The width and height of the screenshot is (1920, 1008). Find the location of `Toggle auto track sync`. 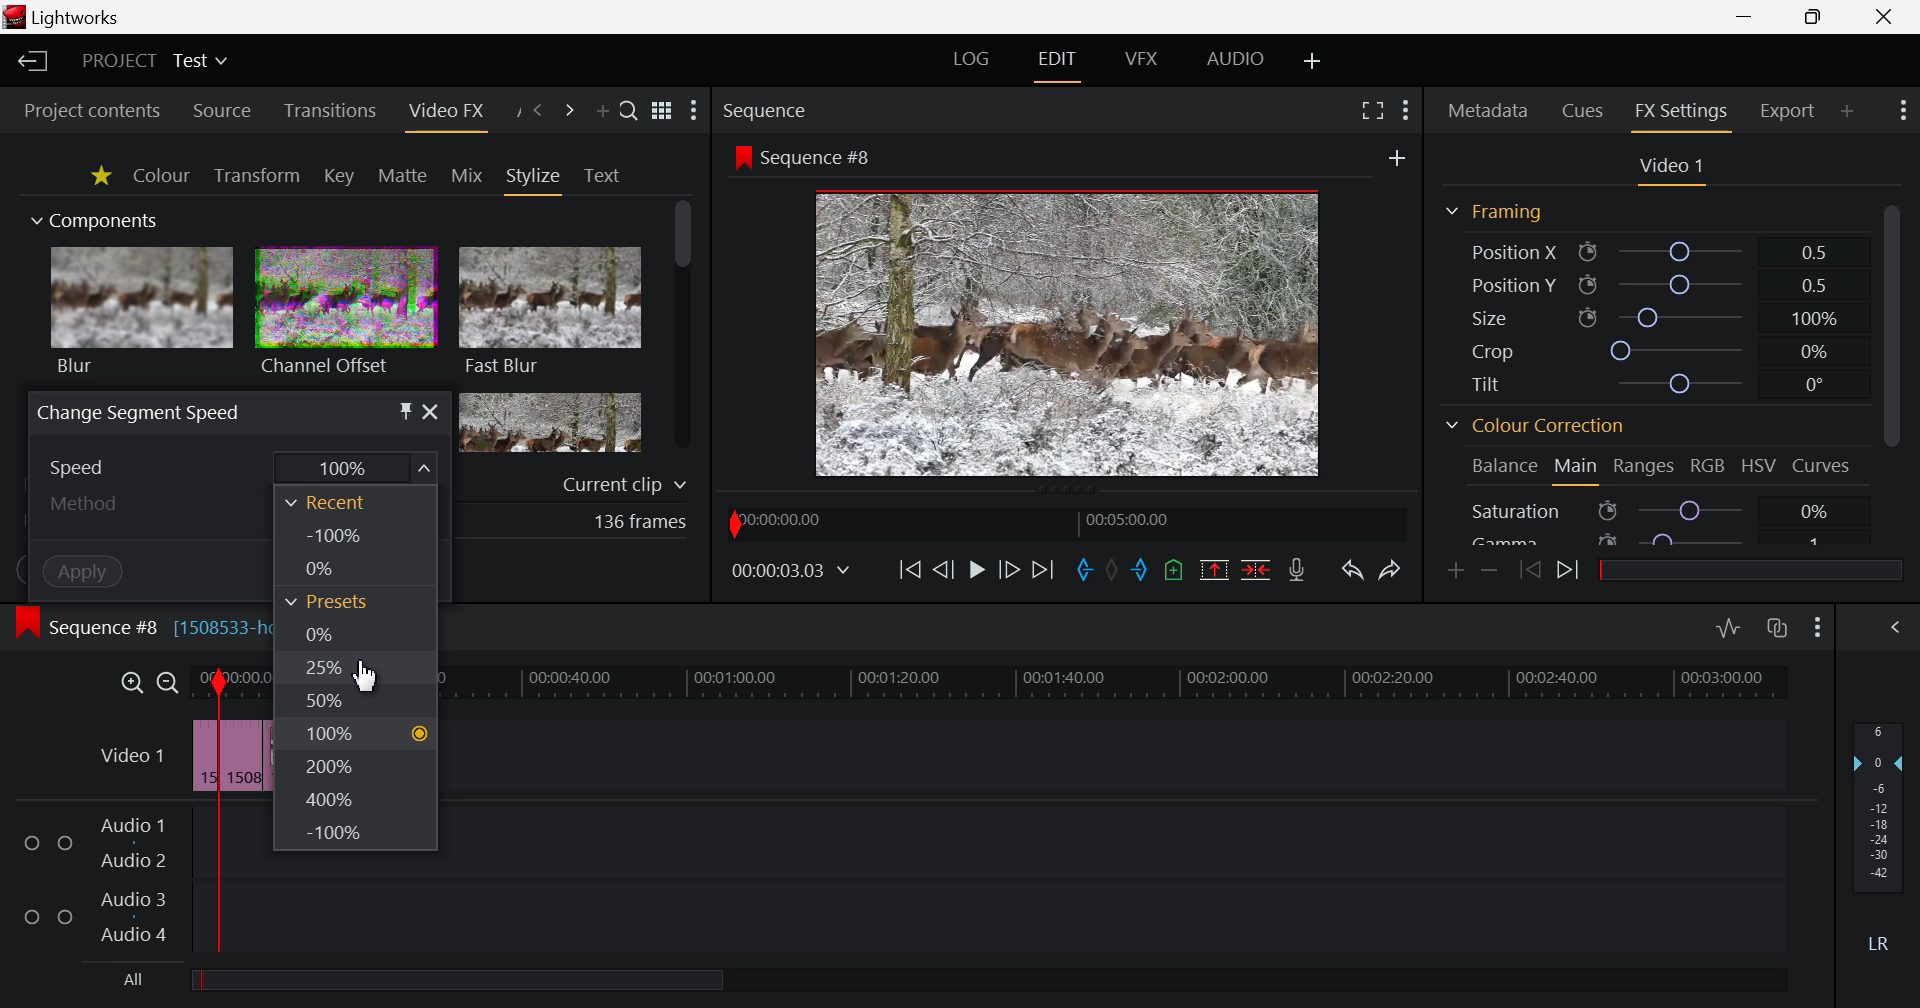

Toggle auto track sync is located at coordinates (1778, 629).